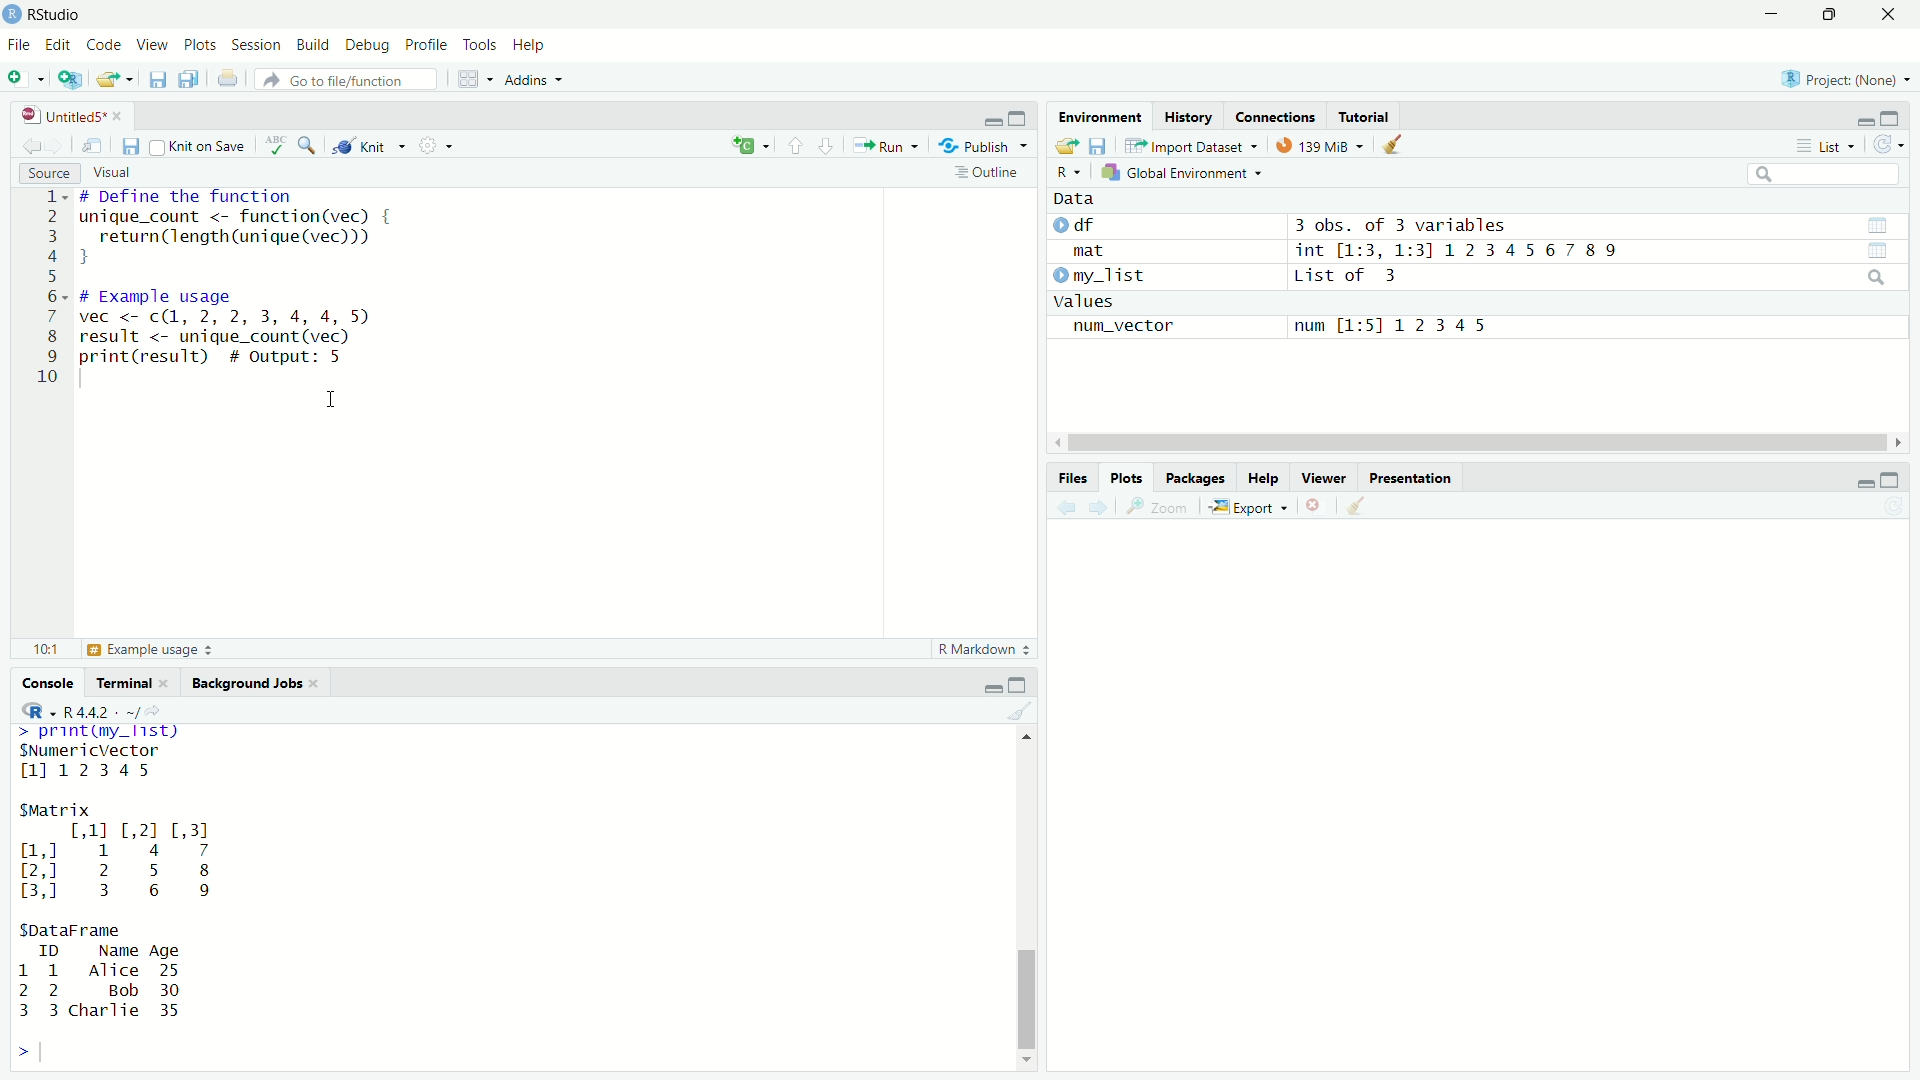 This screenshot has width=1920, height=1080. What do you see at coordinates (67, 114) in the screenshot?
I see `untitled5` at bounding box center [67, 114].